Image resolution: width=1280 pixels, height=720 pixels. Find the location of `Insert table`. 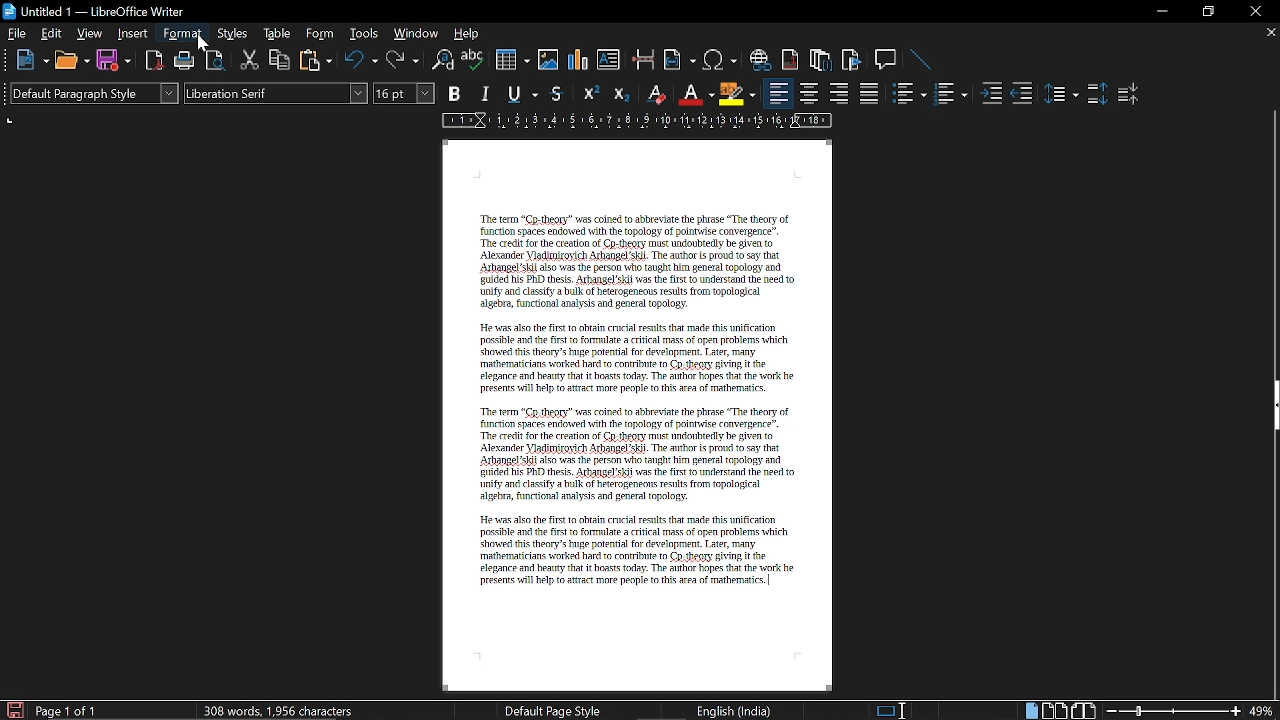

Insert table is located at coordinates (512, 61).